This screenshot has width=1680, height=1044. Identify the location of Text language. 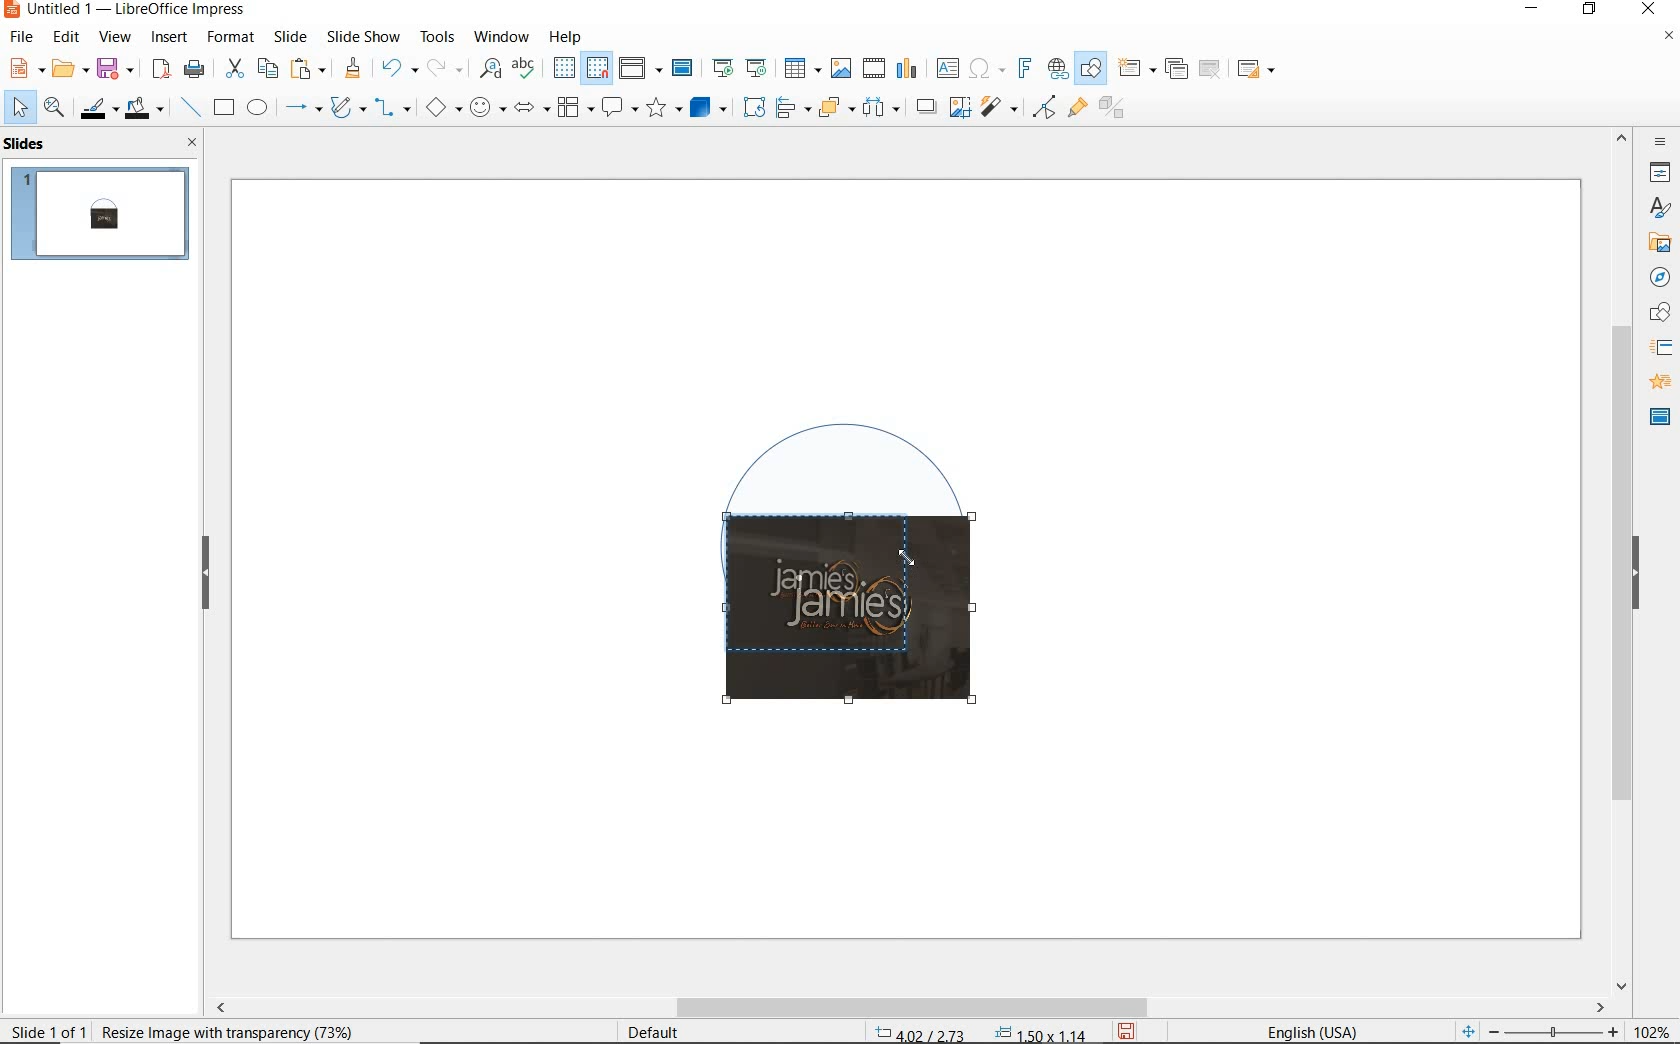
(1309, 1030).